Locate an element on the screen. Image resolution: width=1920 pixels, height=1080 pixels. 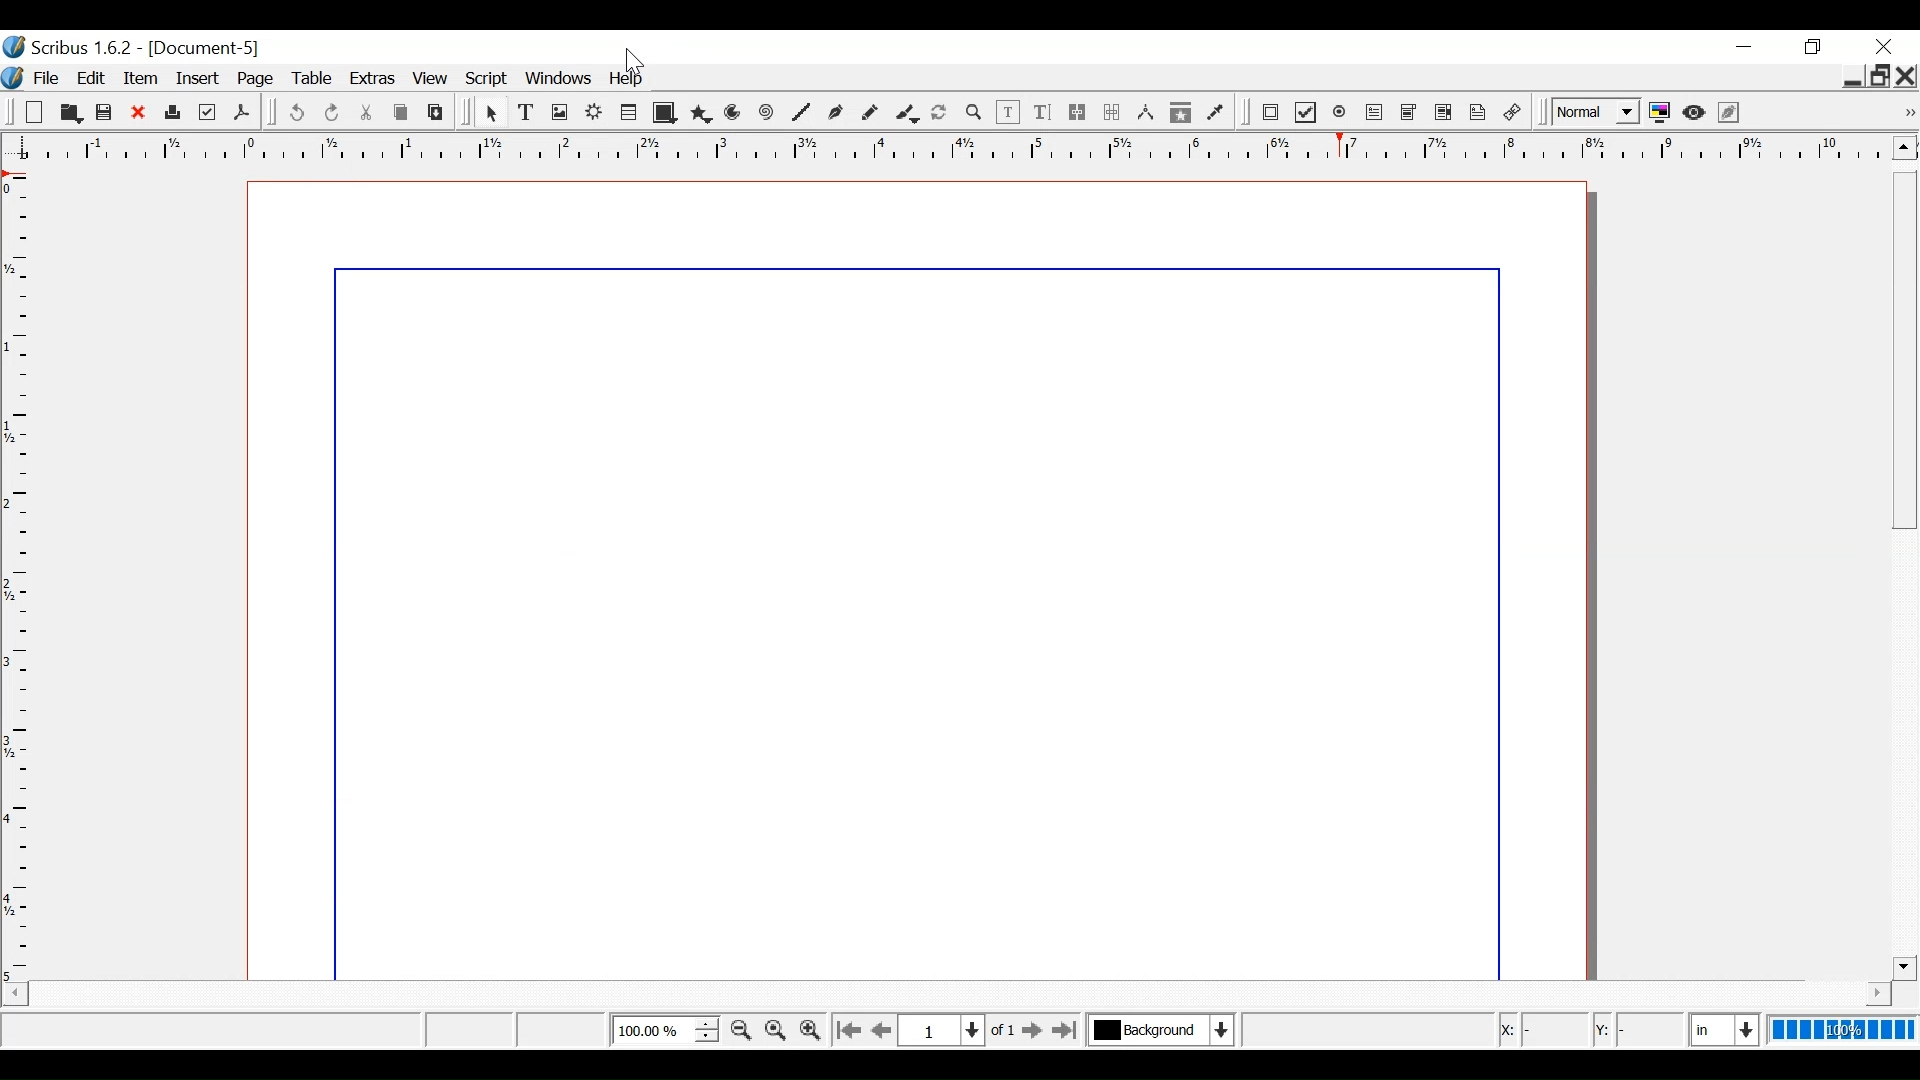
Measurements is located at coordinates (1145, 113).